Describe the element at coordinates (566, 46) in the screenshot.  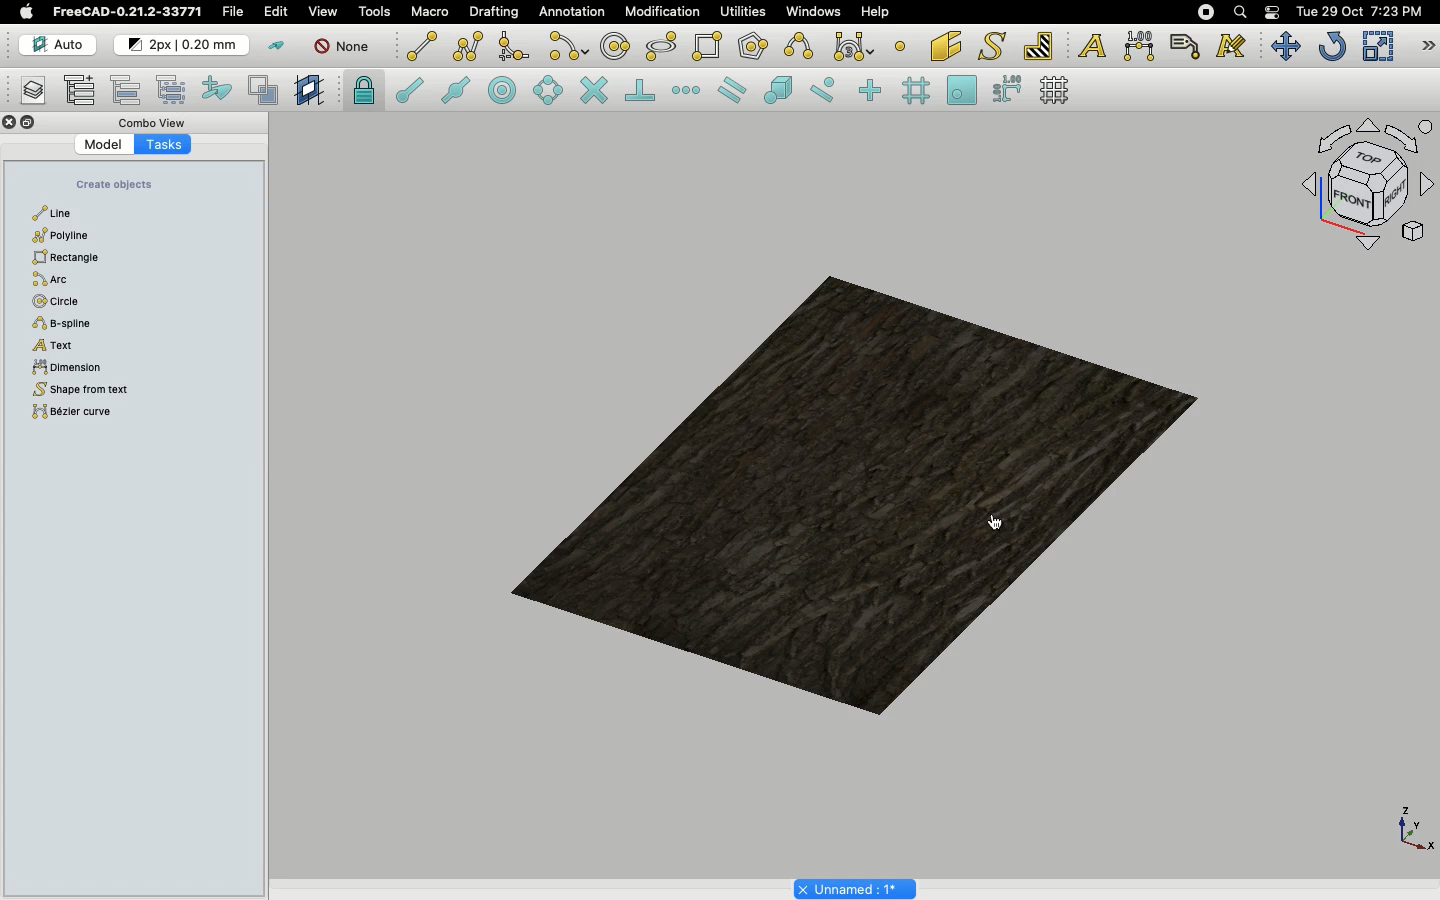
I see `Arc tools` at that location.